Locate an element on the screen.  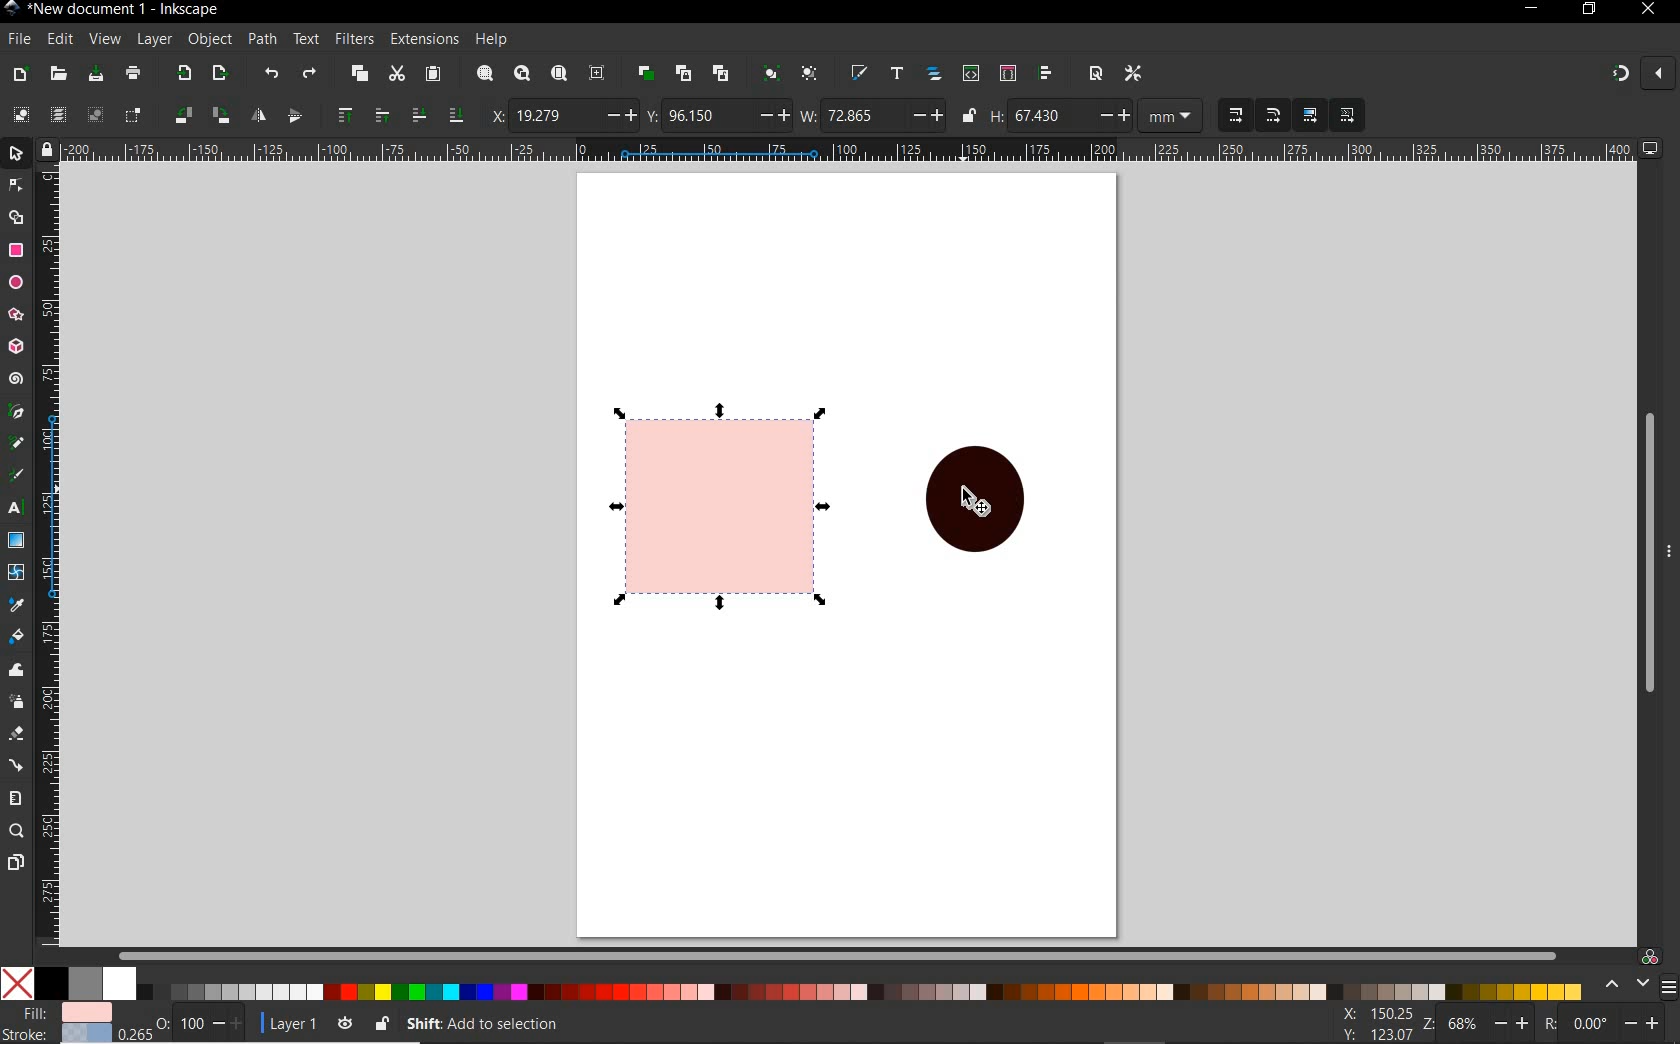
horizontal coordinate of selection is located at coordinates (563, 116).